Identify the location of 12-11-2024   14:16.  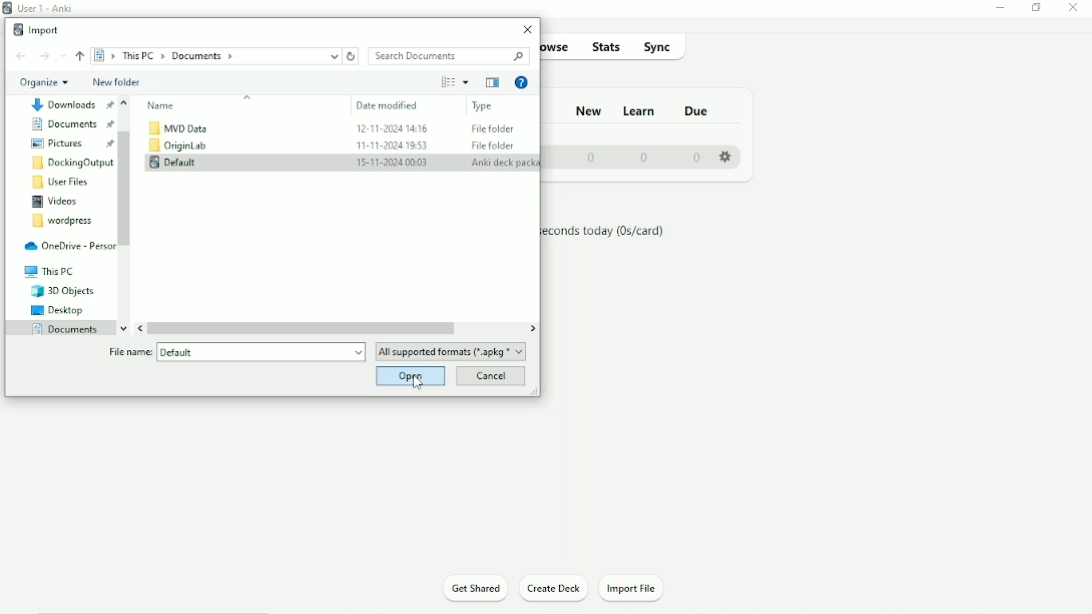
(391, 128).